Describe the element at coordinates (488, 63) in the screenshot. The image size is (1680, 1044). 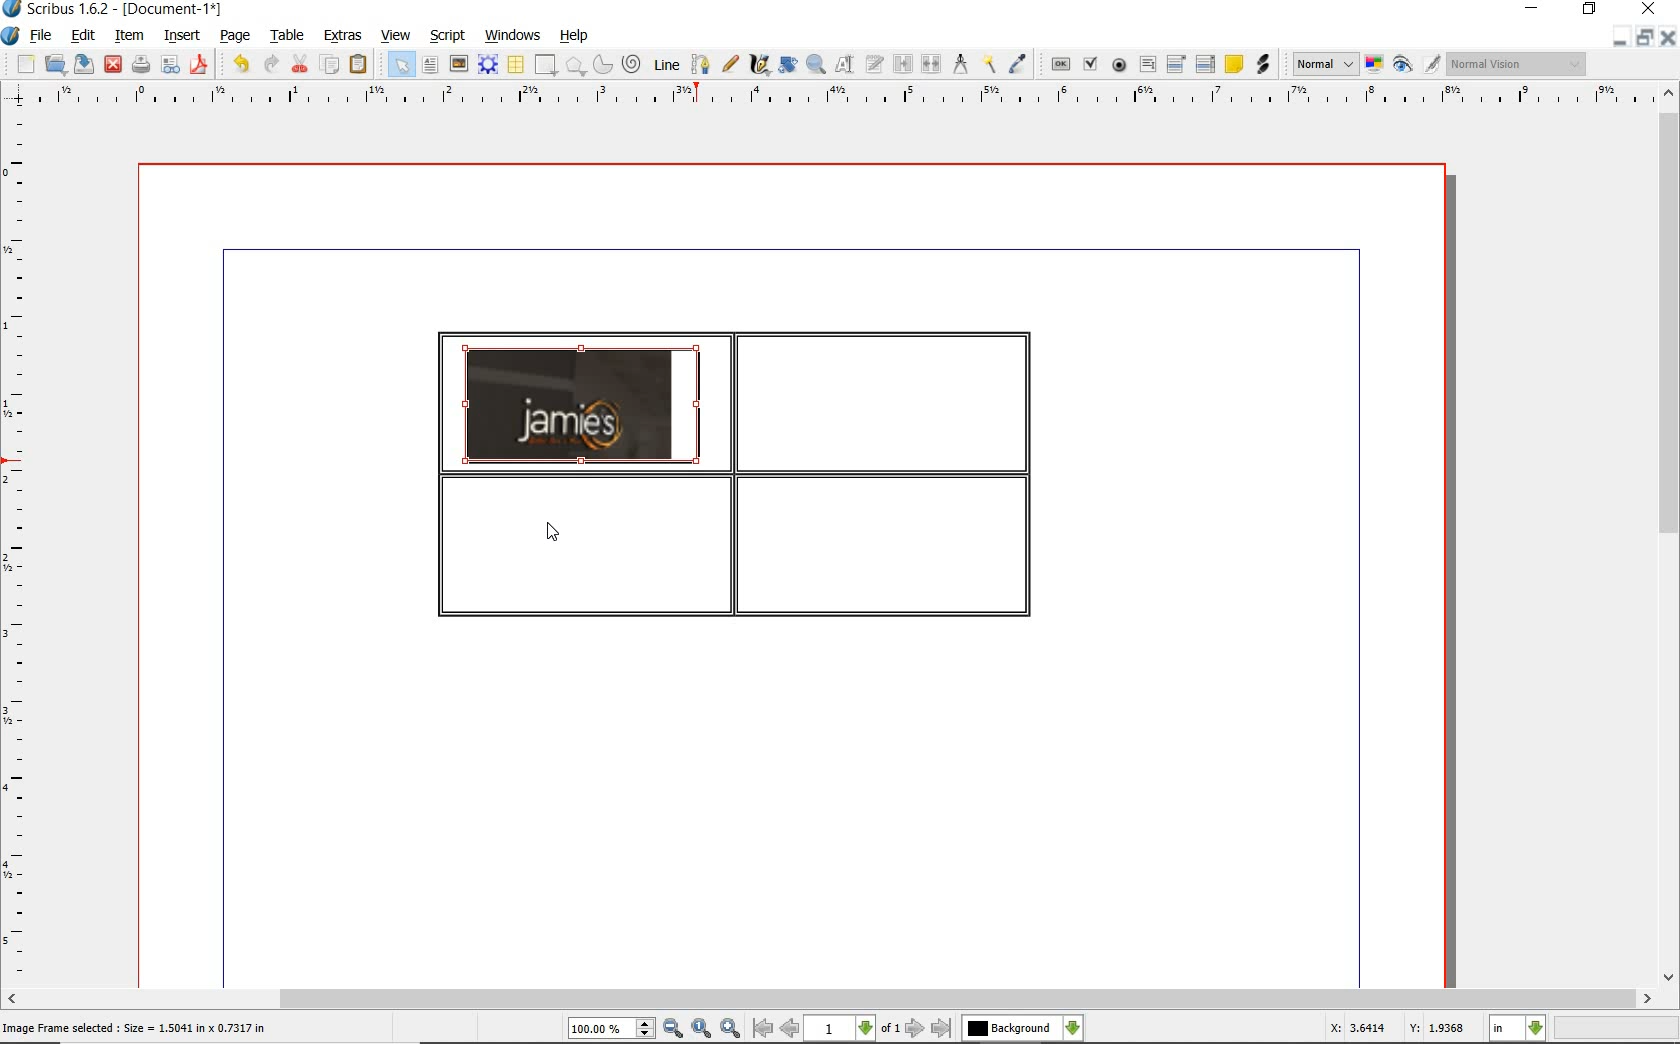
I see `render frame` at that location.